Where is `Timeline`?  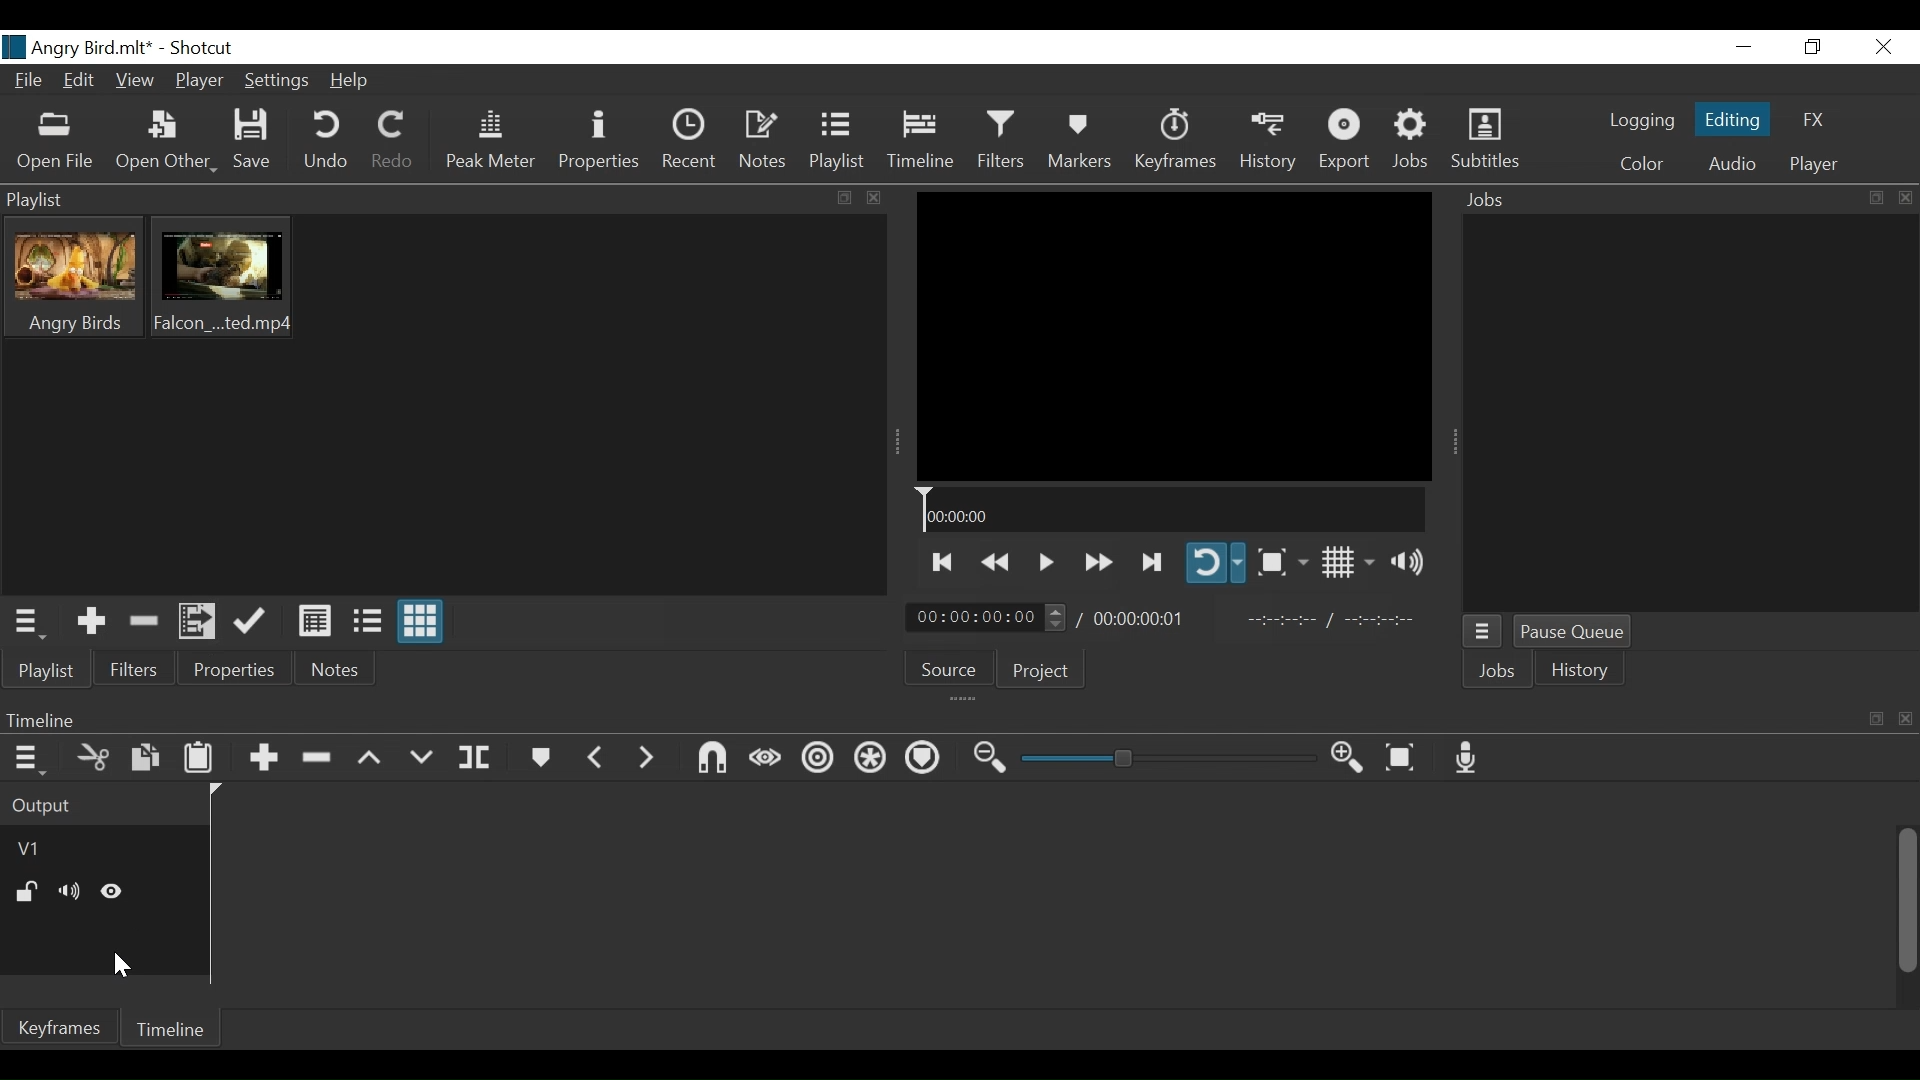 Timeline is located at coordinates (176, 1030).